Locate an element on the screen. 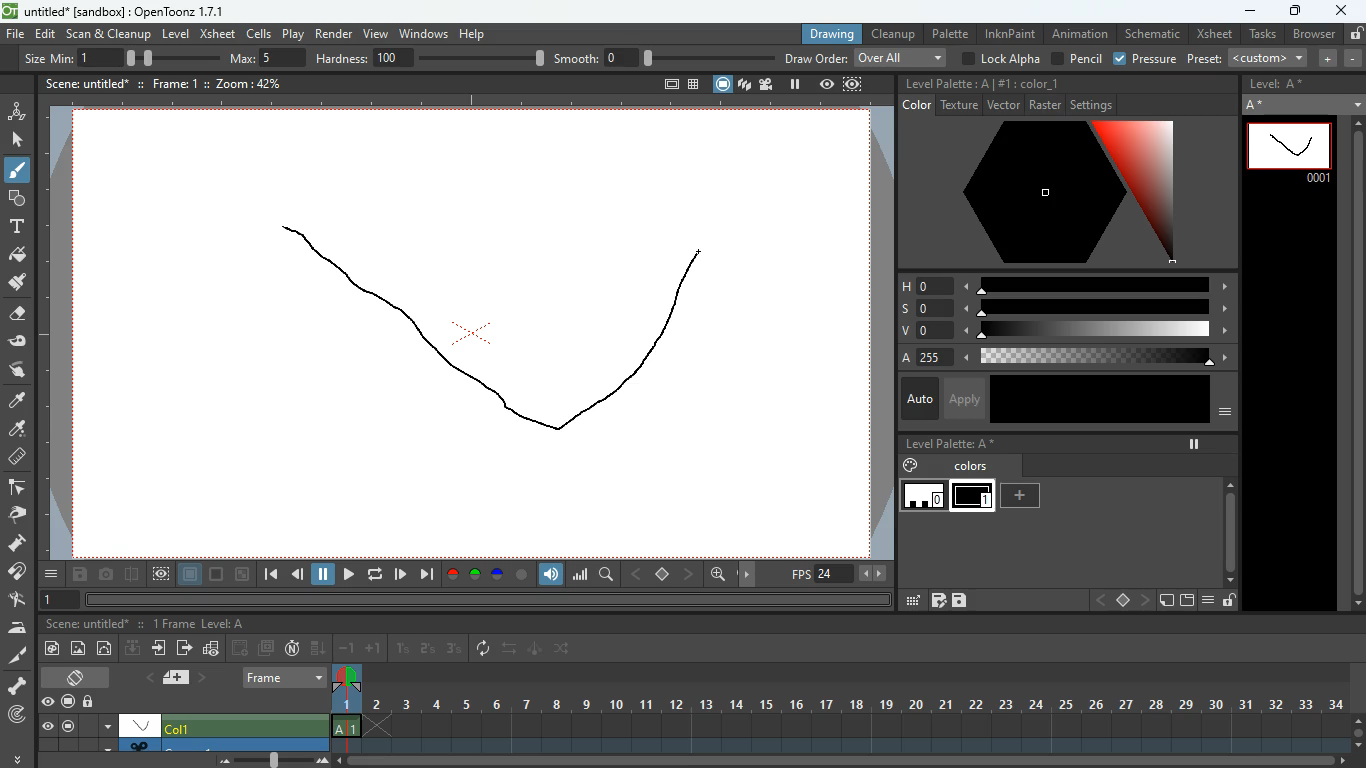 Image resolution: width=1366 pixels, height=768 pixels. zoom is located at coordinates (242, 83).